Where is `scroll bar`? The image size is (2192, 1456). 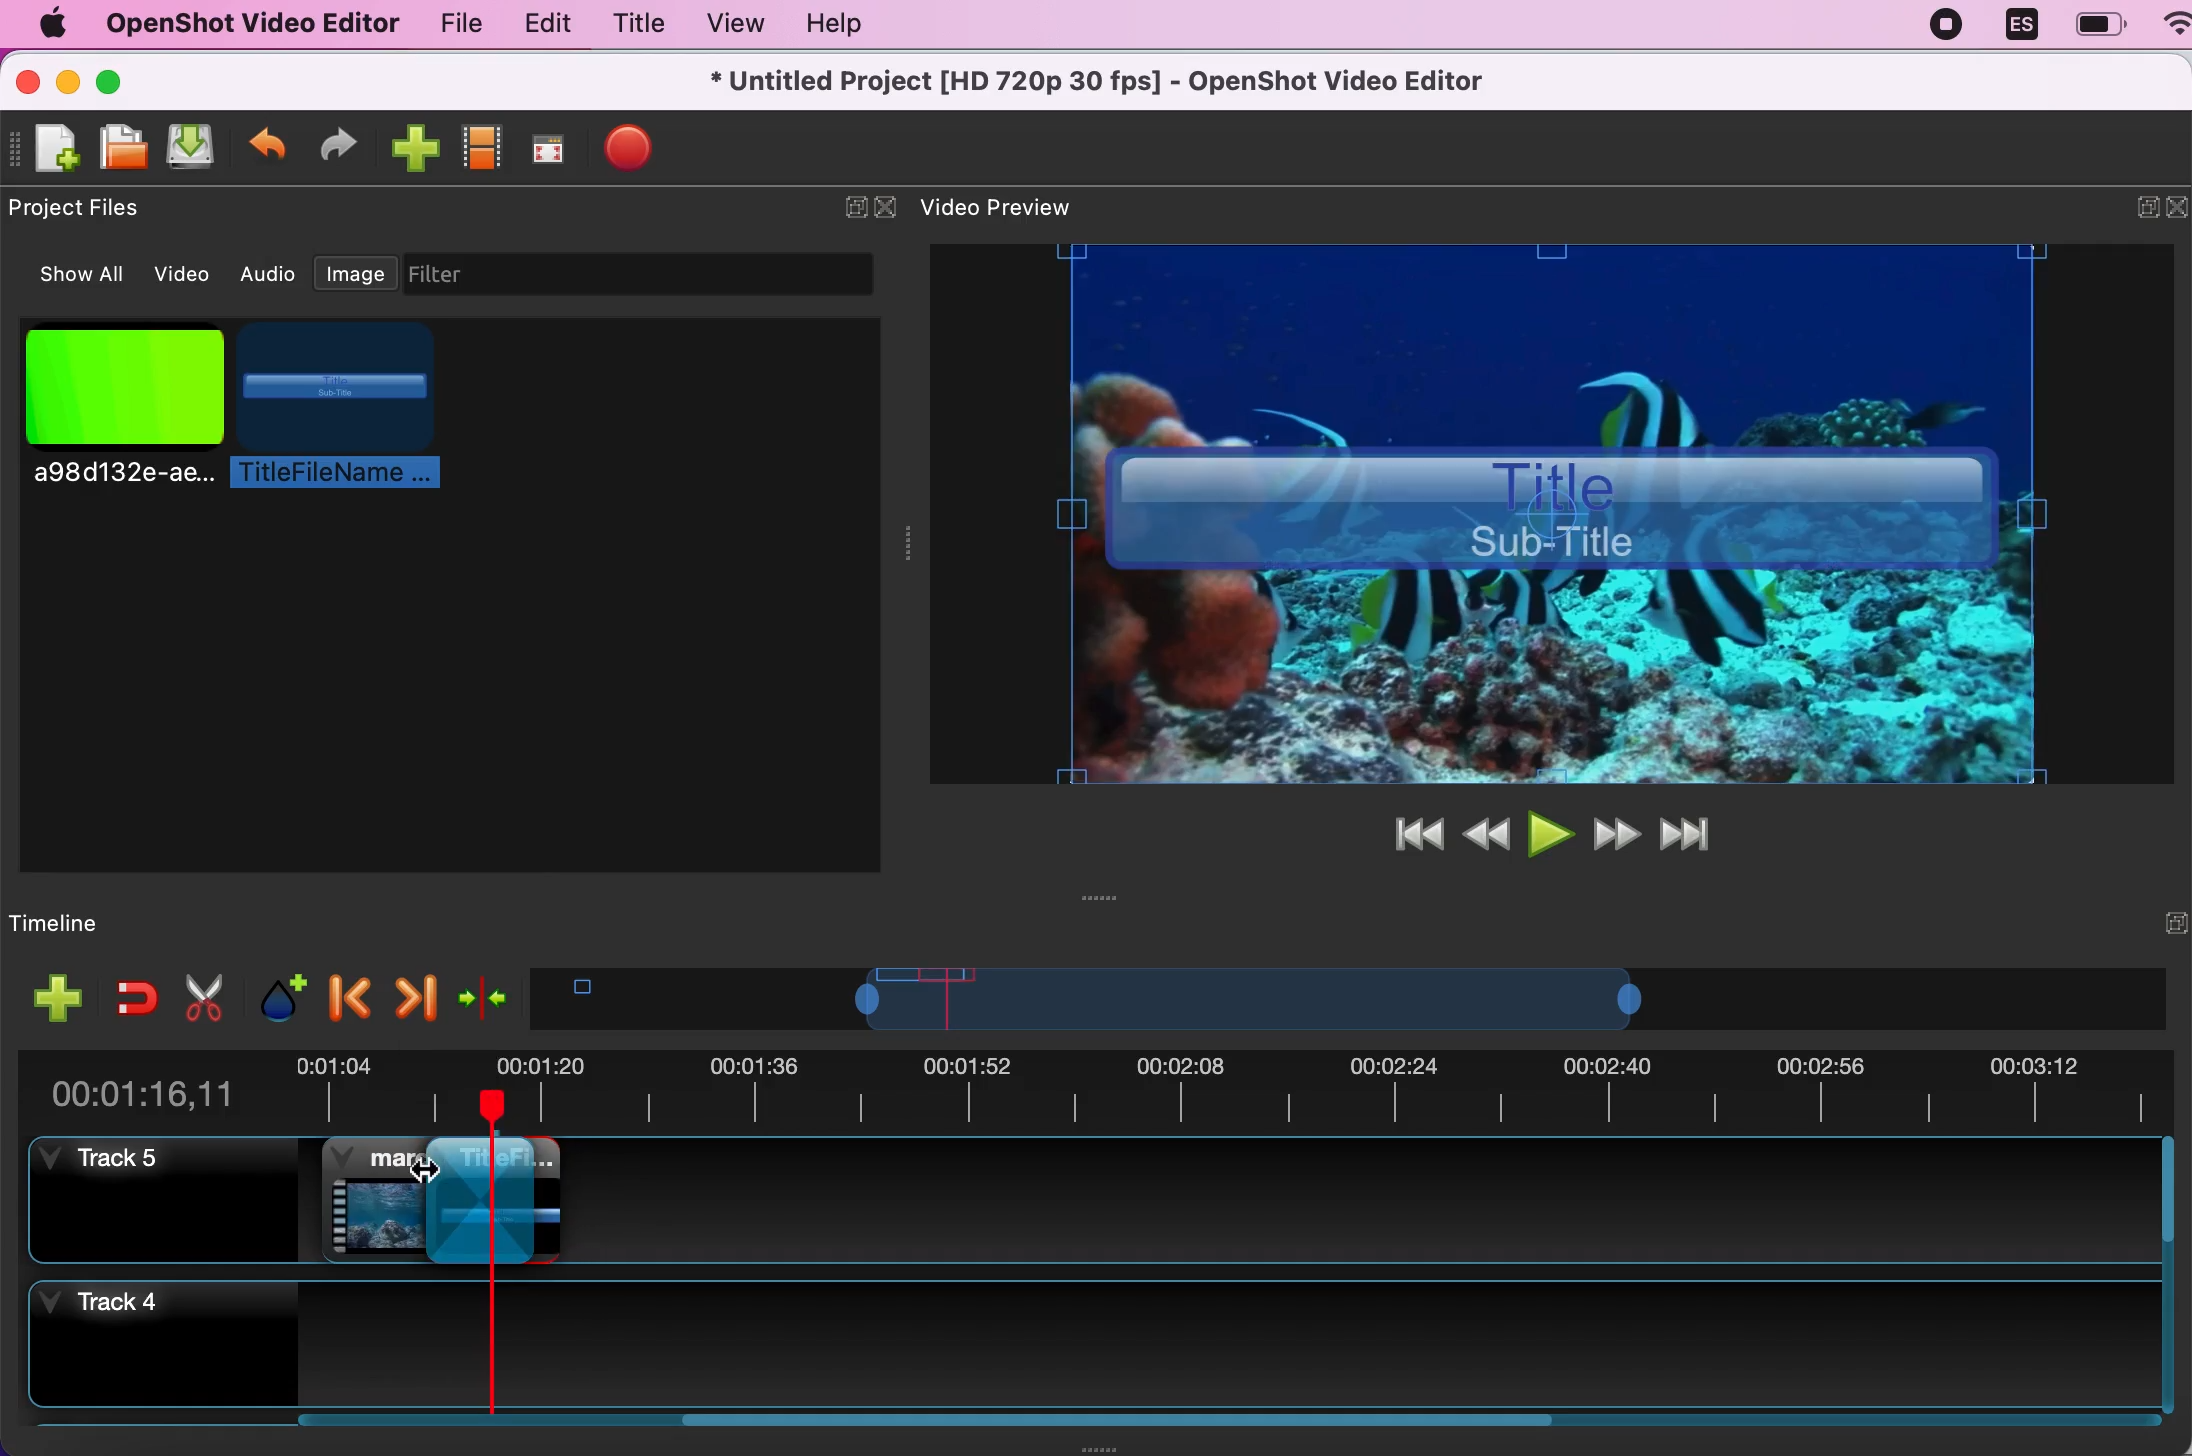
scroll bar is located at coordinates (927, 1432).